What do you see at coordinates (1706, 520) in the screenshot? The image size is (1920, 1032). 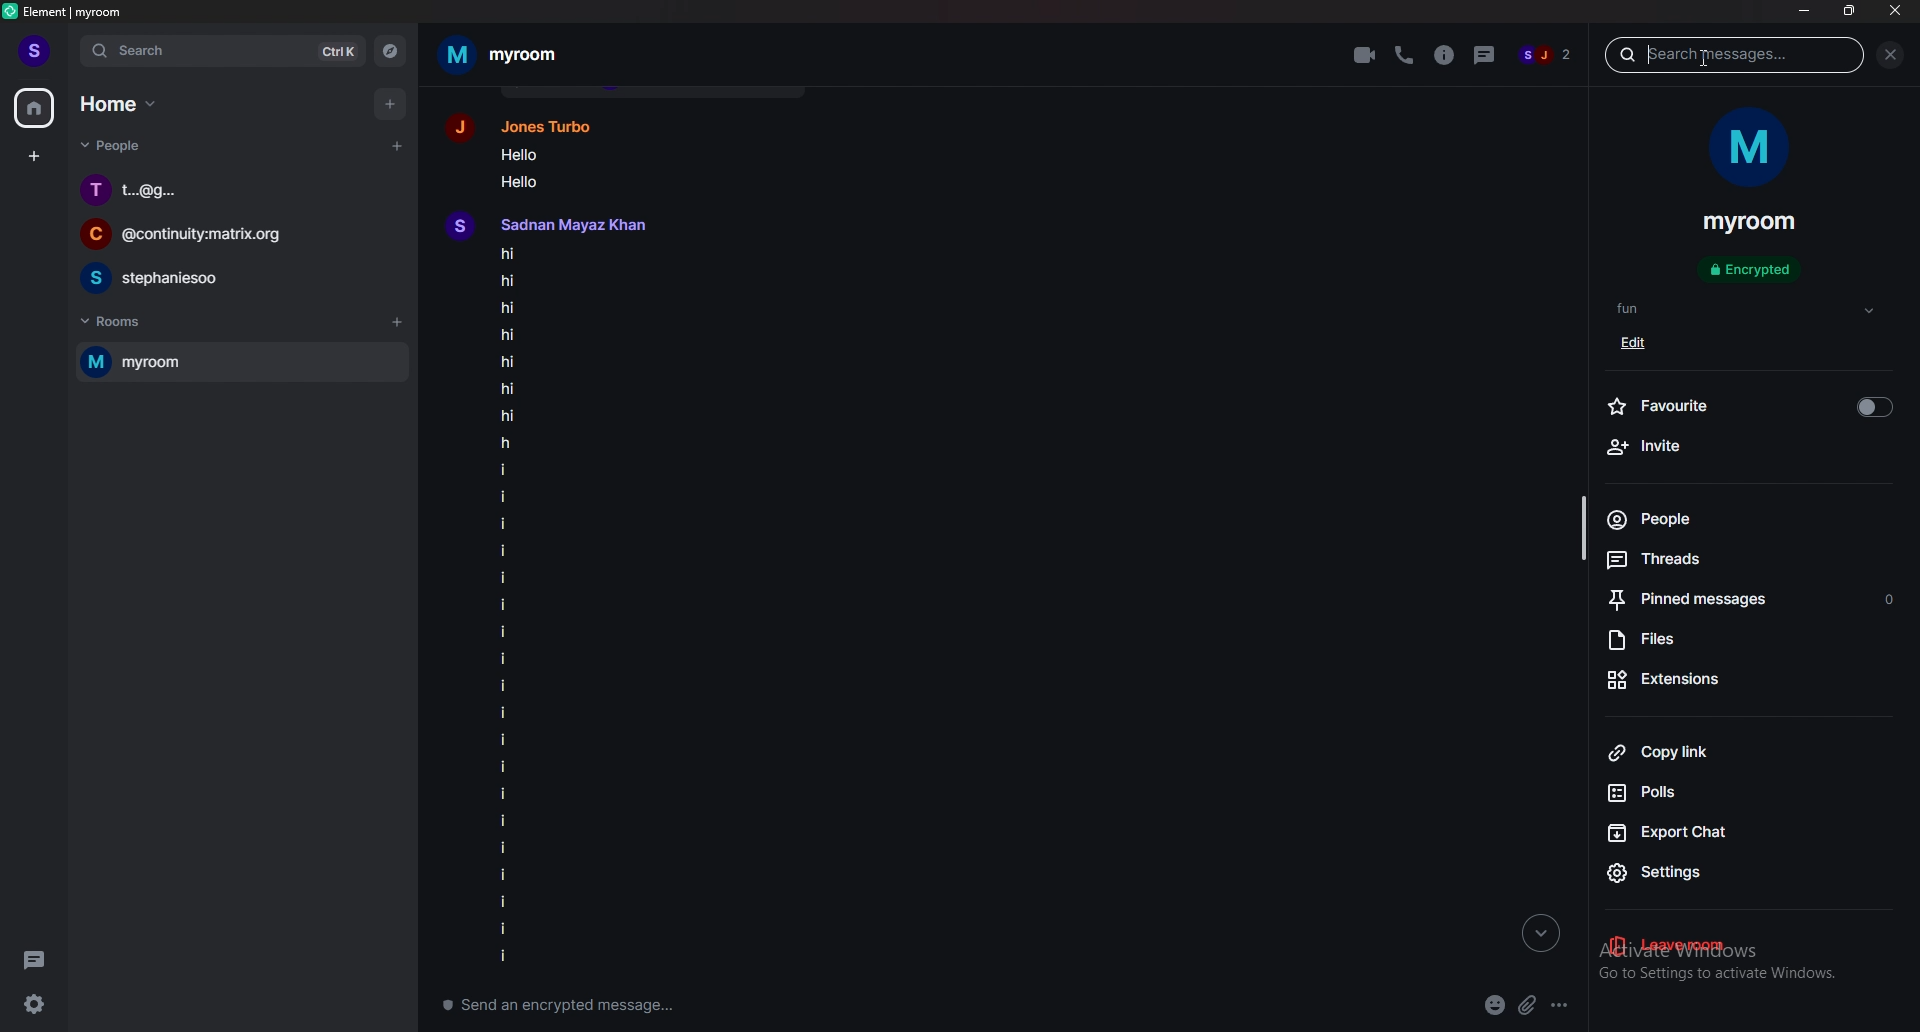 I see `people` at bounding box center [1706, 520].